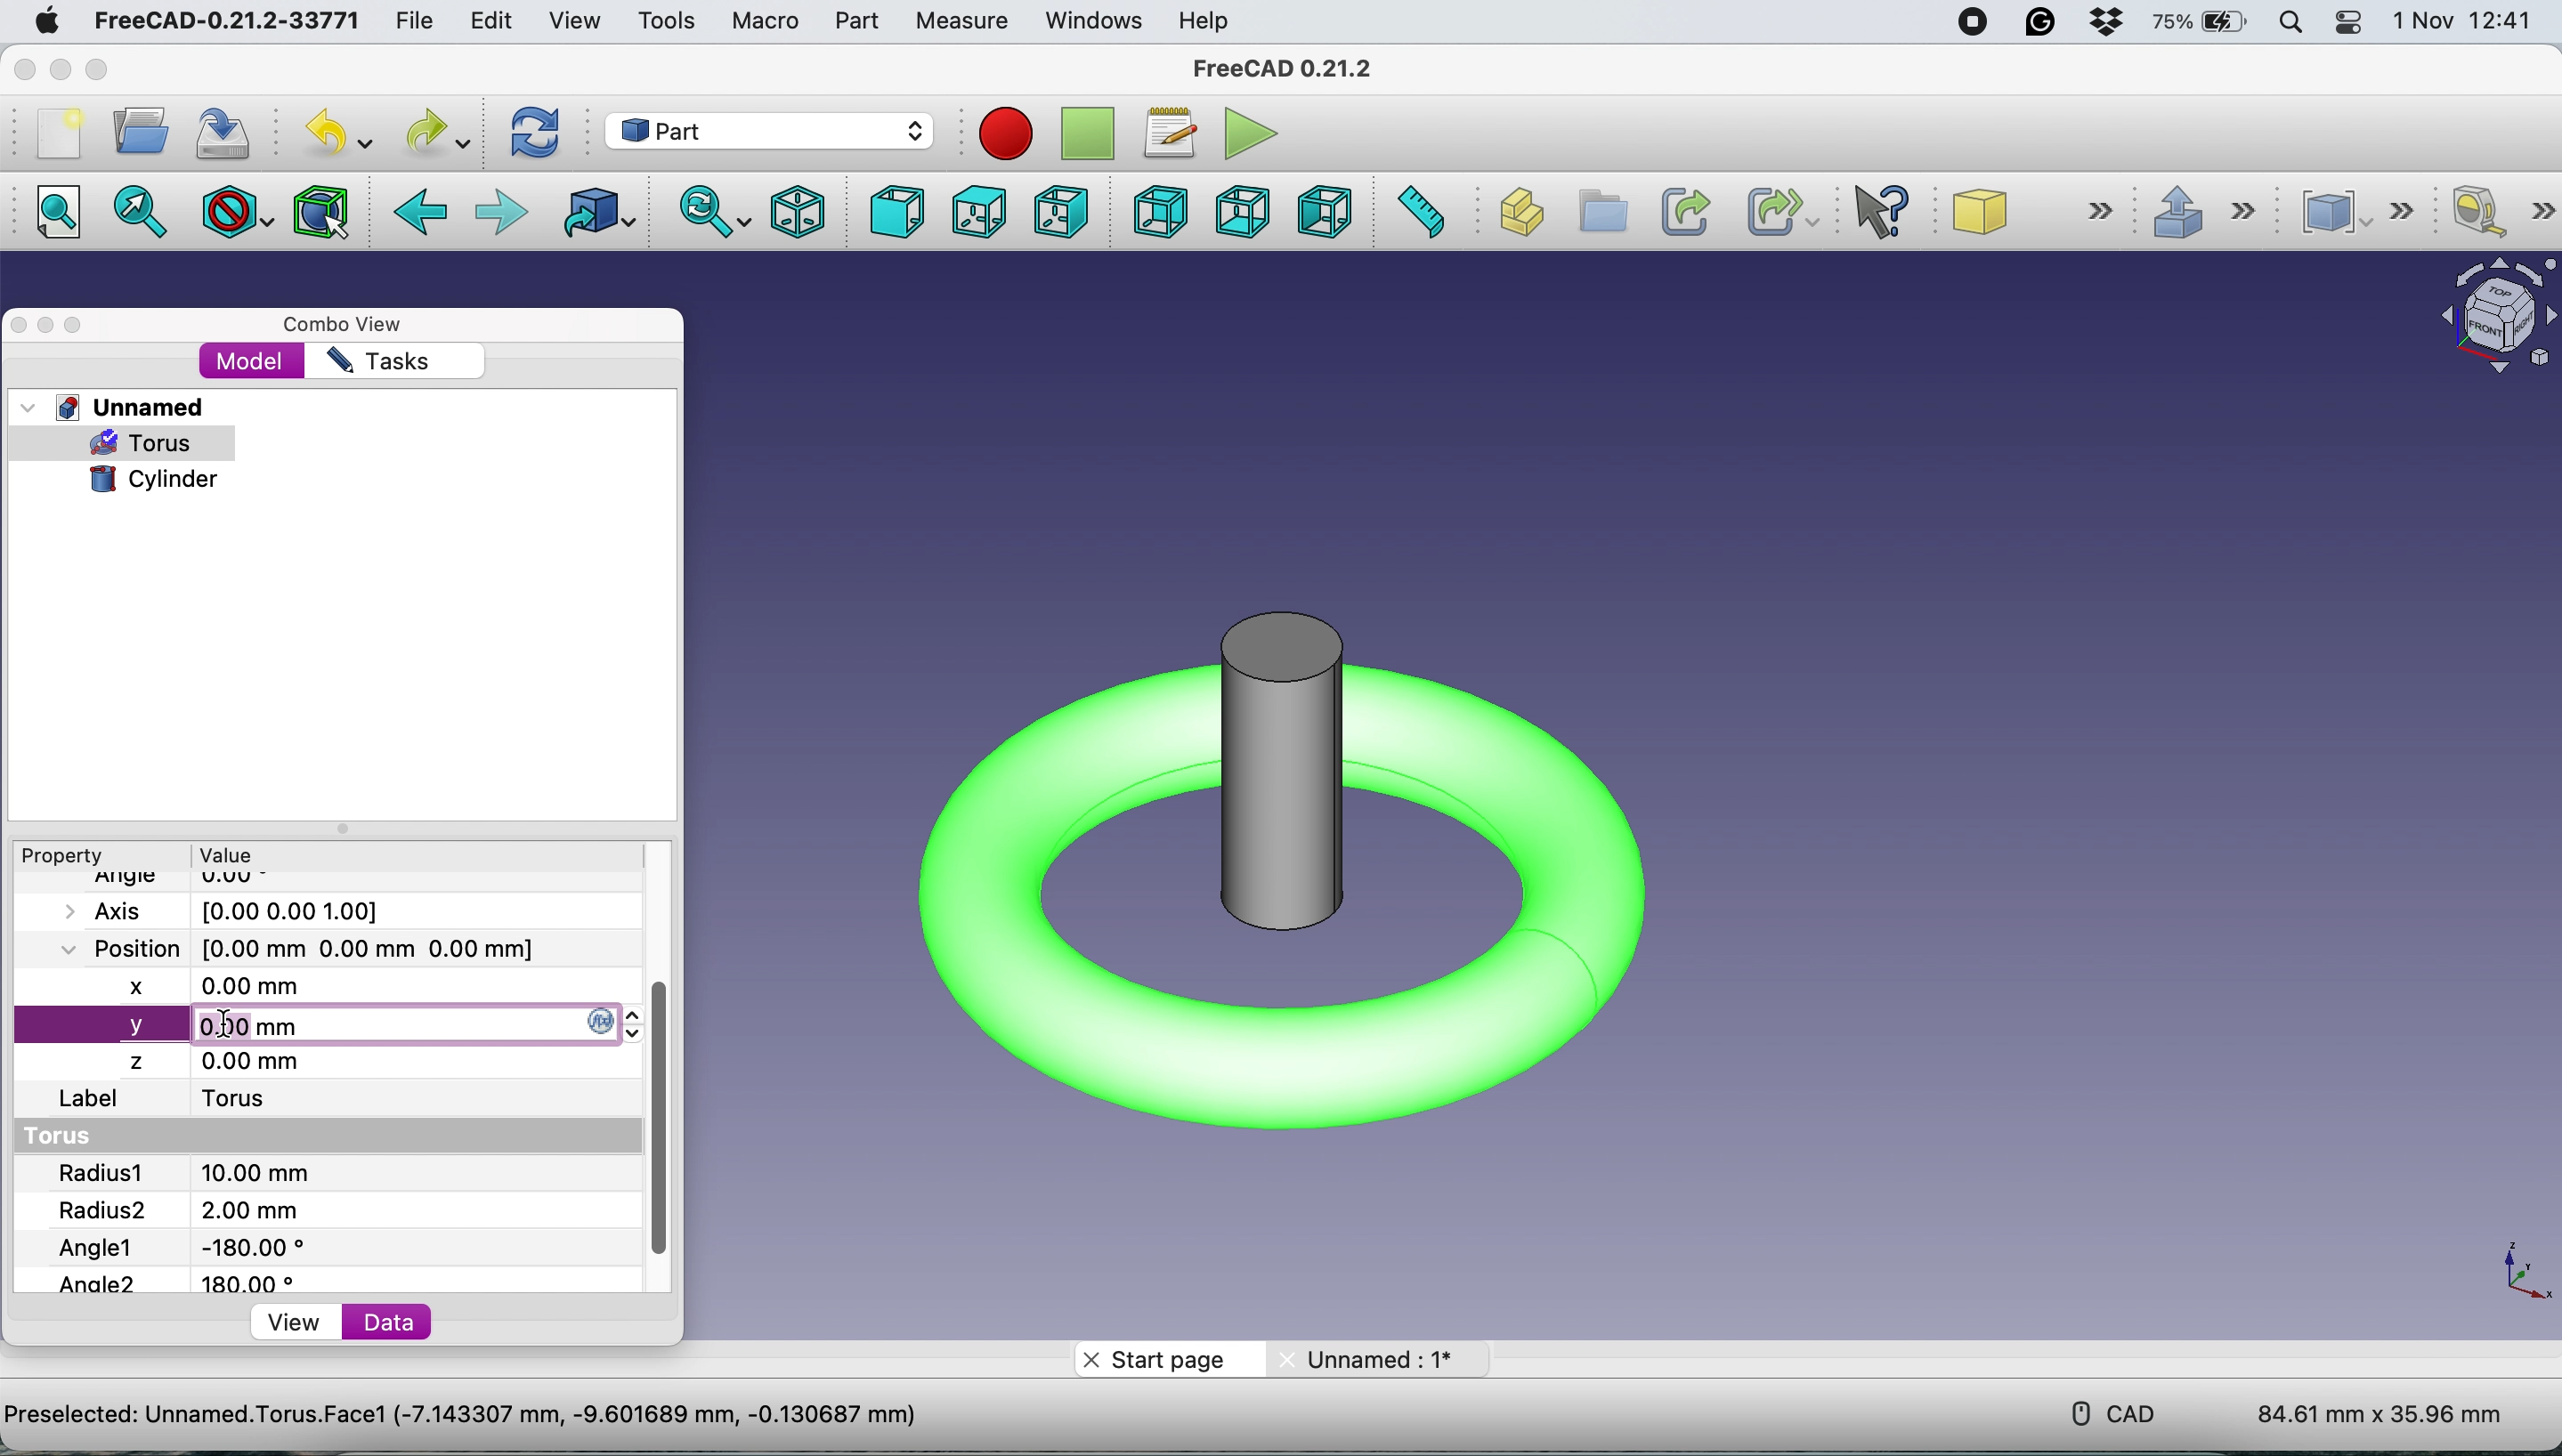 The image size is (2562, 1456). Describe the element at coordinates (69, 1137) in the screenshot. I see `torus` at that location.